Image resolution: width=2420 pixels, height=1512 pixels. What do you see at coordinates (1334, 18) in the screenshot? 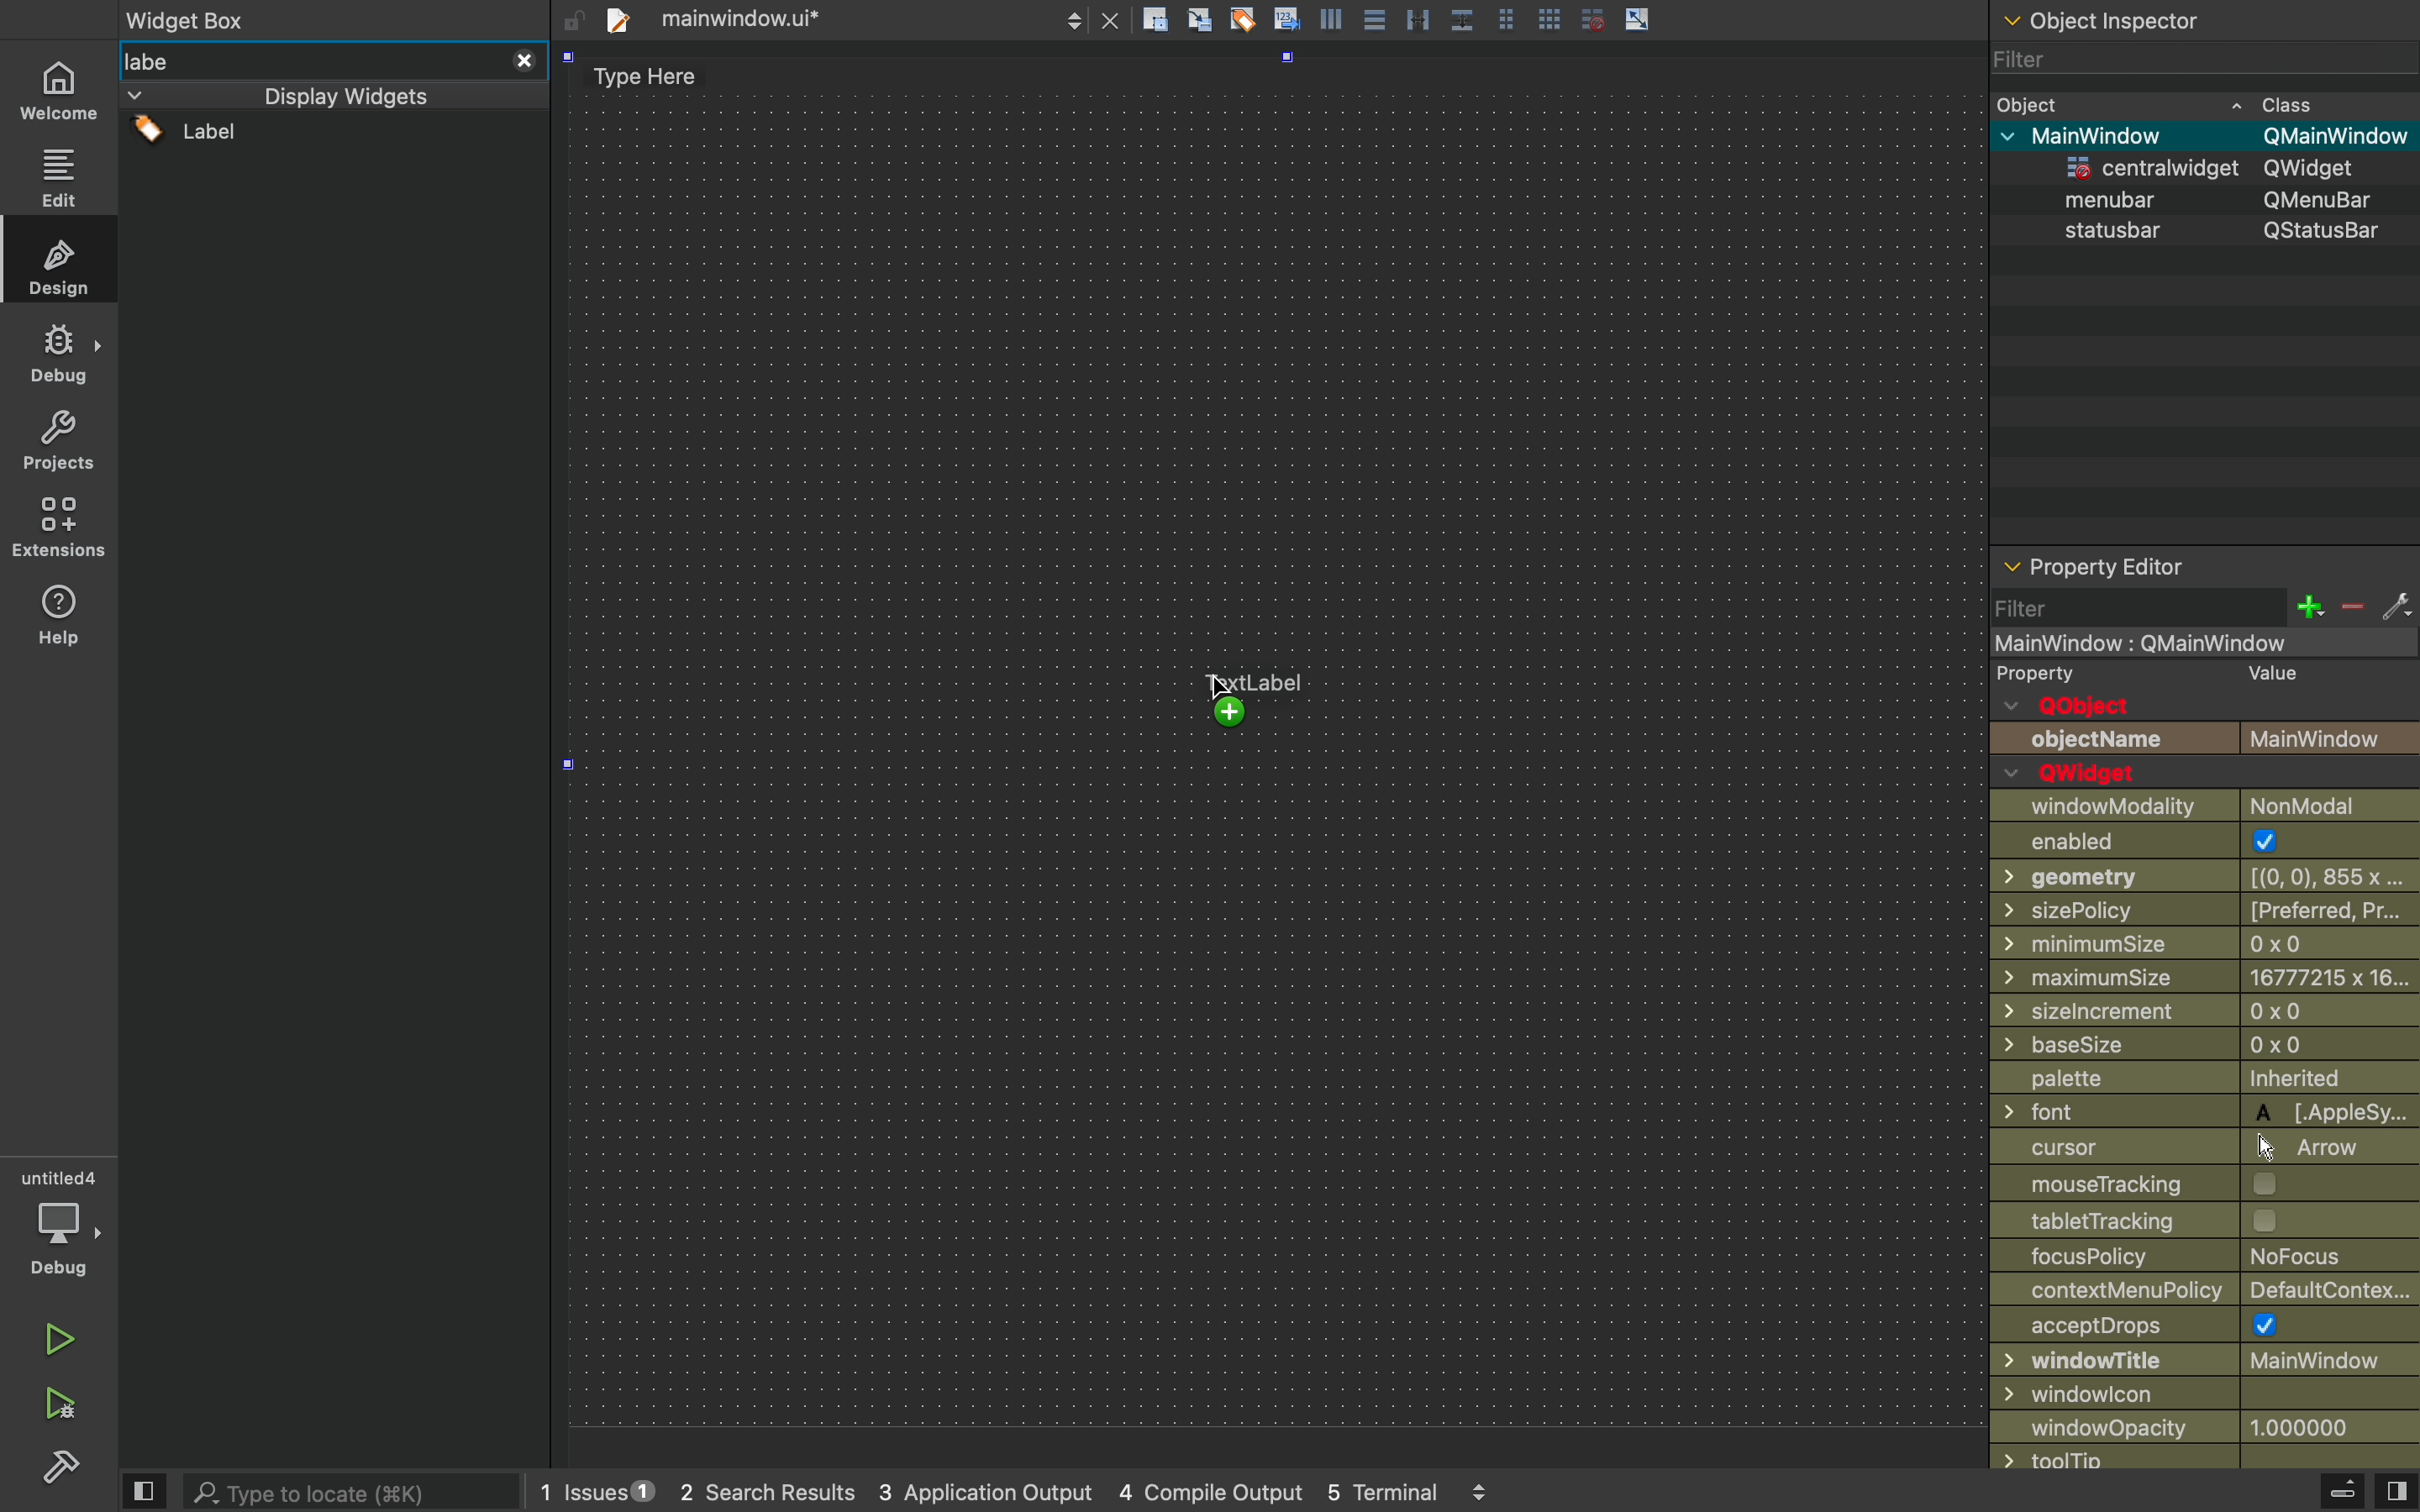
I see `icon` at bounding box center [1334, 18].